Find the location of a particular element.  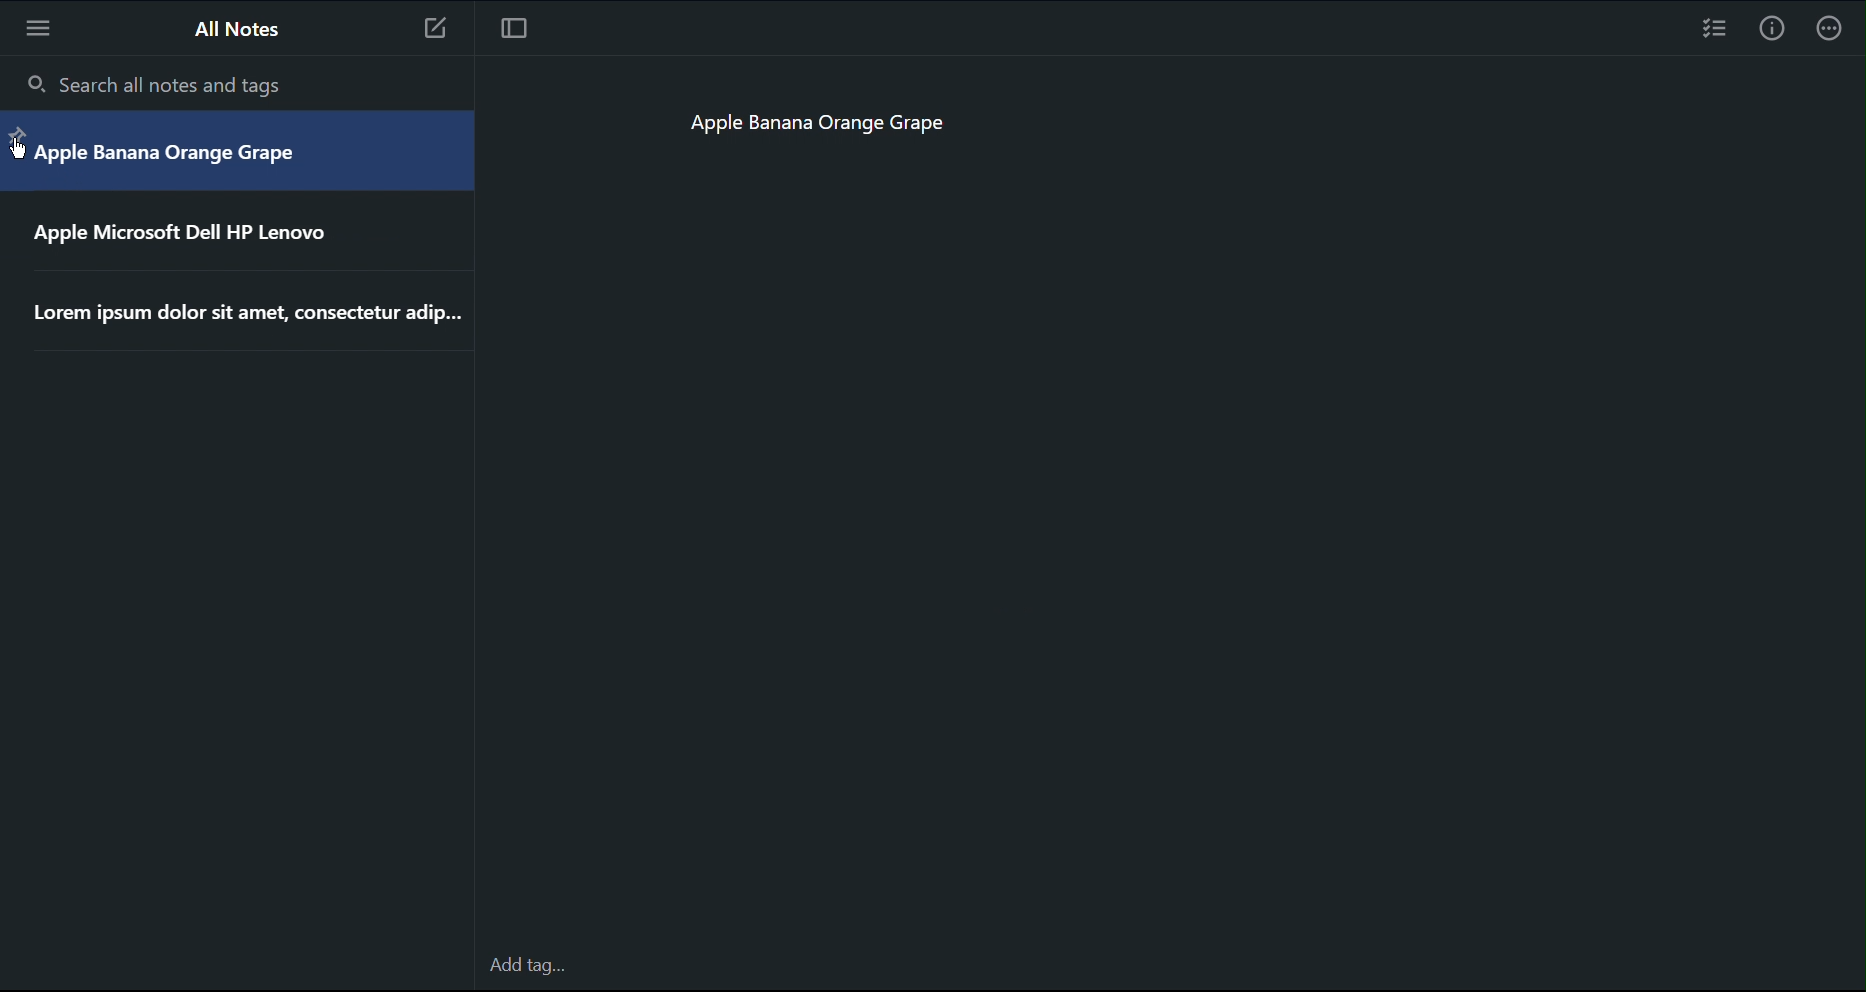

More is located at coordinates (35, 27).